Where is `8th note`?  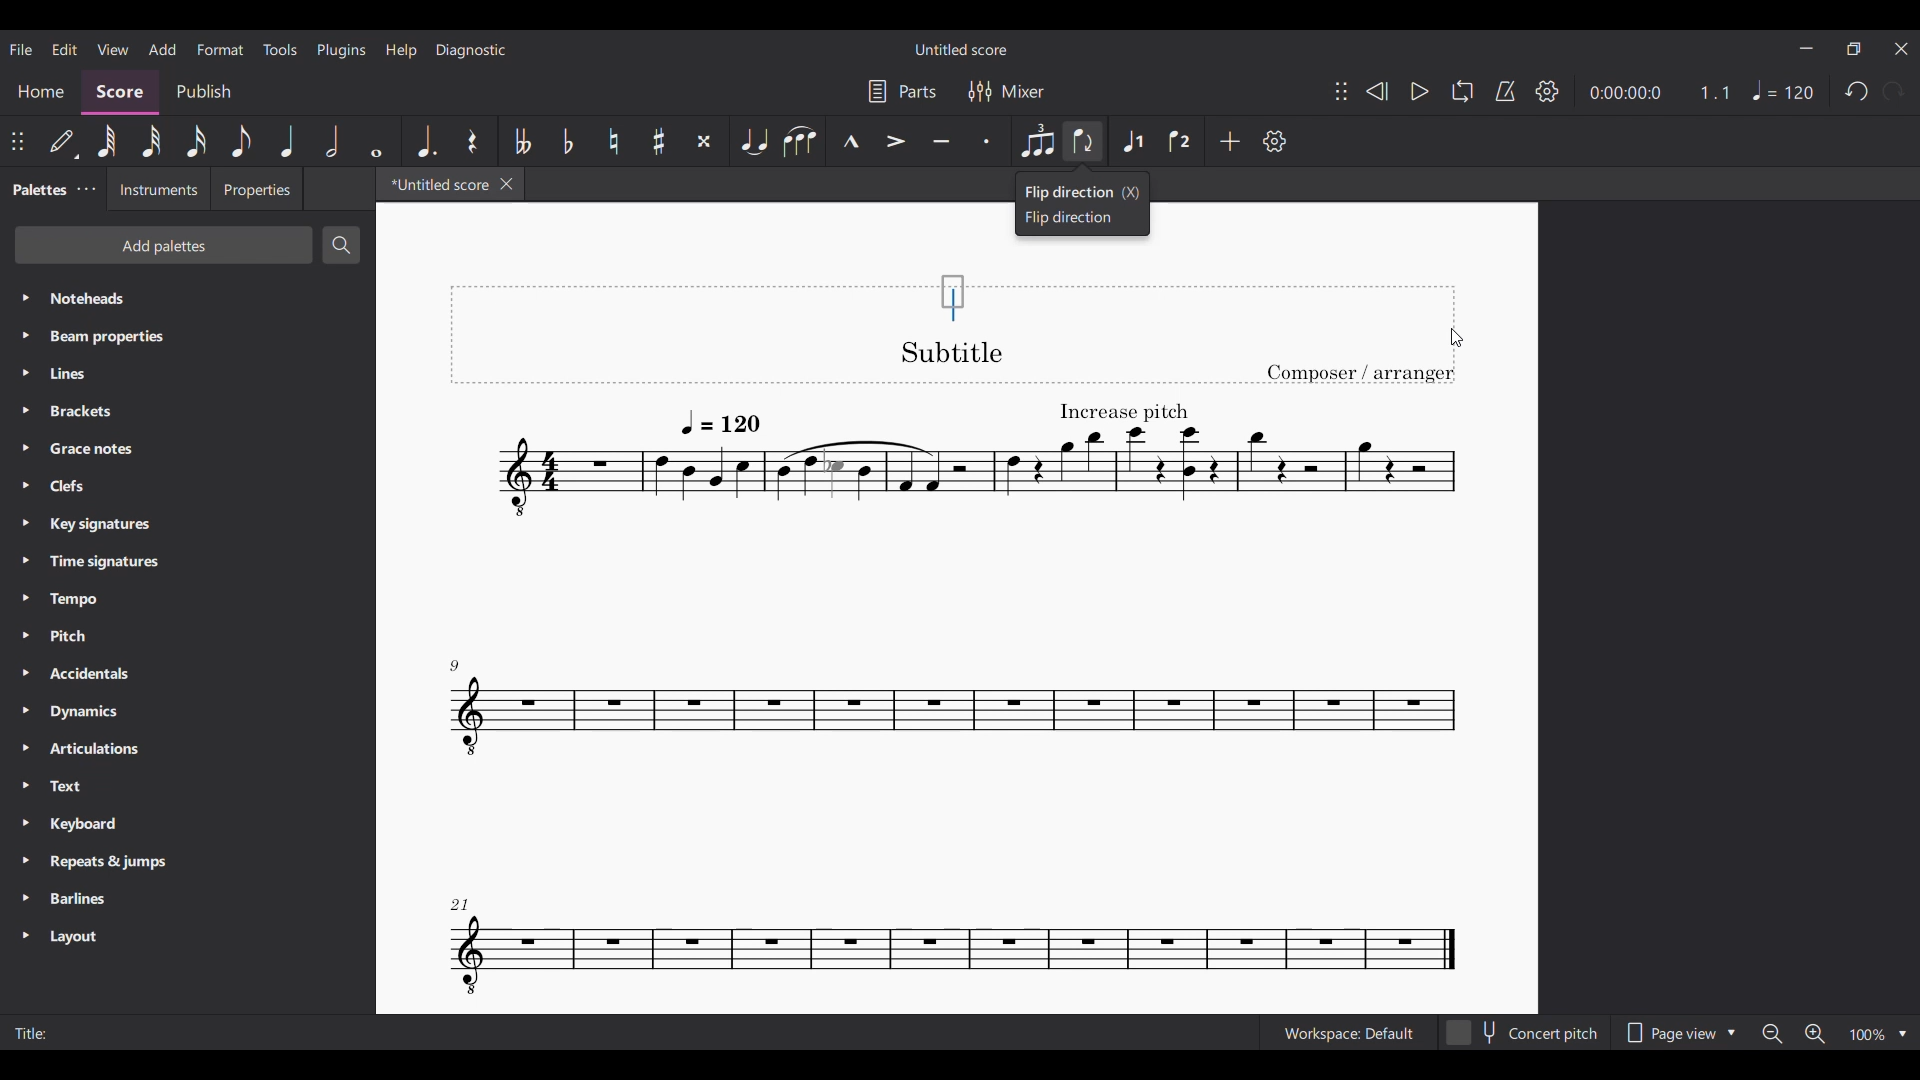 8th note is located at coordinates (240, 141).